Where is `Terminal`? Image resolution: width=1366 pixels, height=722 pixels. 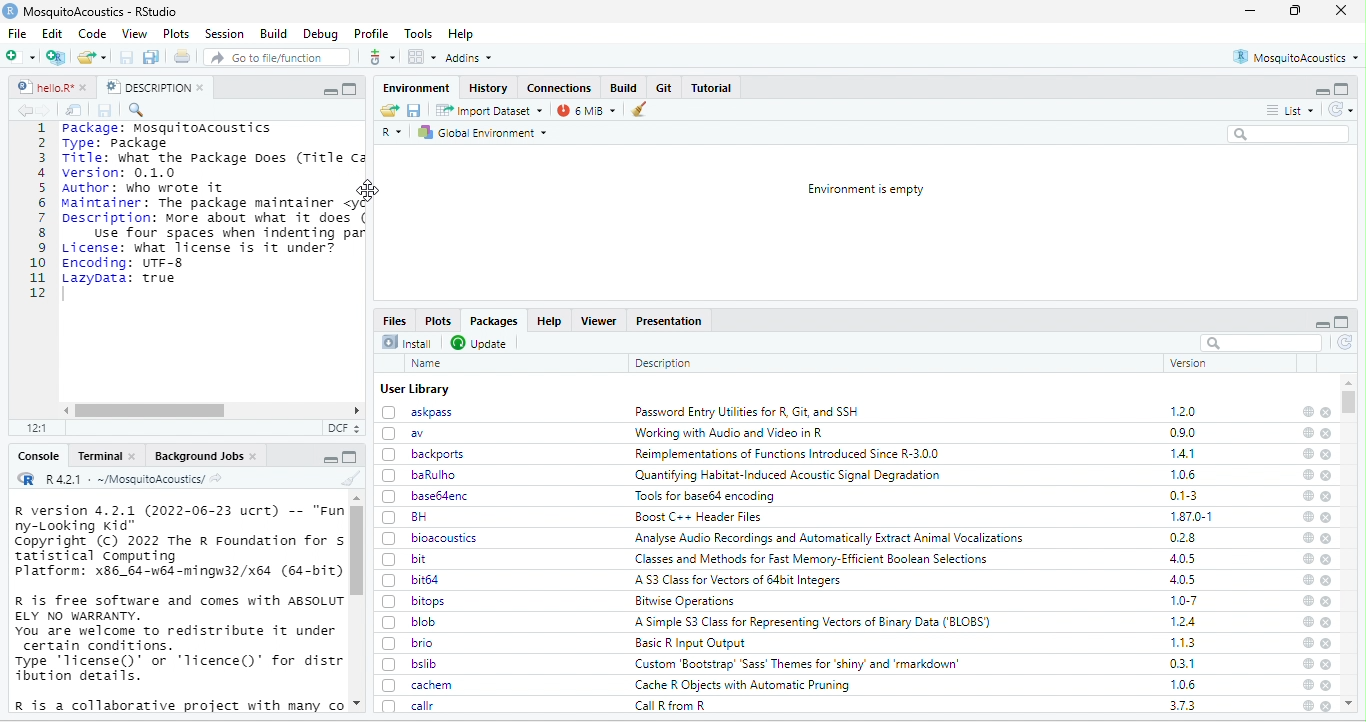 Terminal is located at coordinates (105, 455).